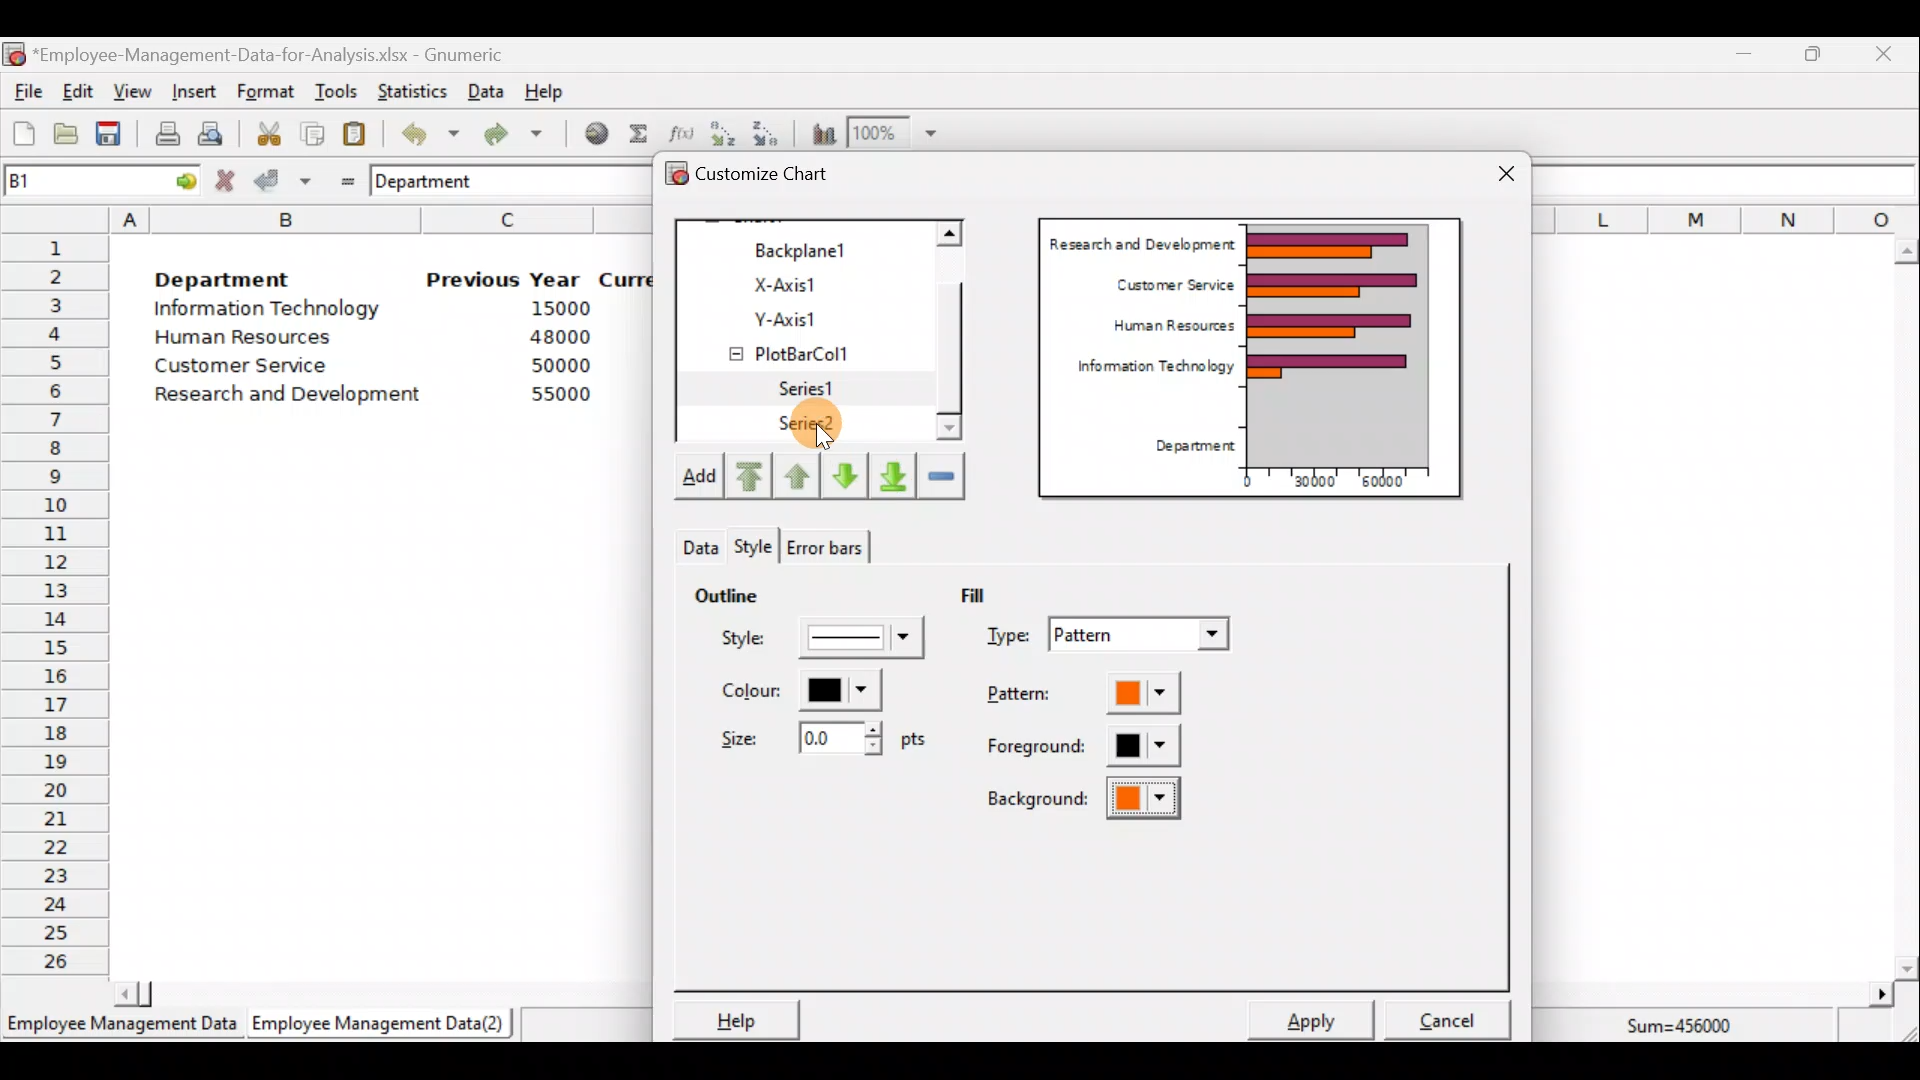 The width and height of the screenshot is (1920, 1080). I want to click on Print current file, so click(167, 133).